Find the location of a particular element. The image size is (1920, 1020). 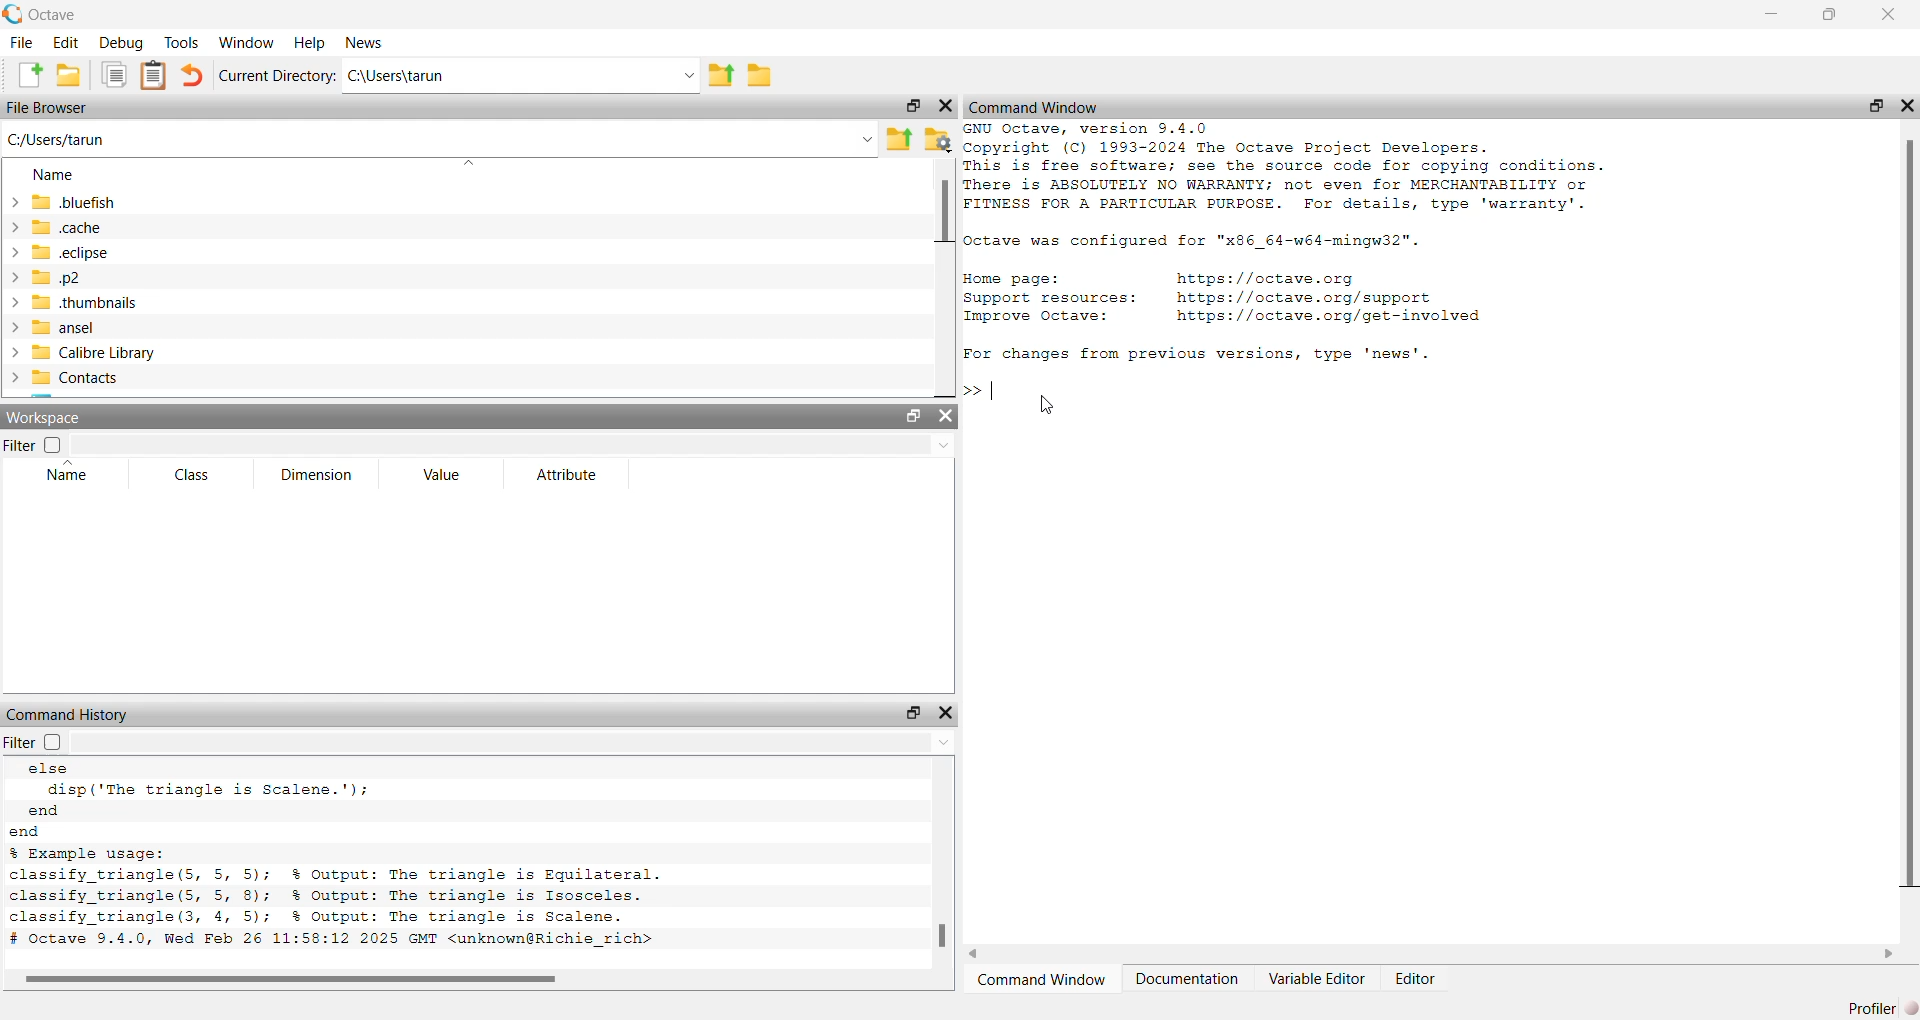

scrollbar is located at coordinates (1907, 516).